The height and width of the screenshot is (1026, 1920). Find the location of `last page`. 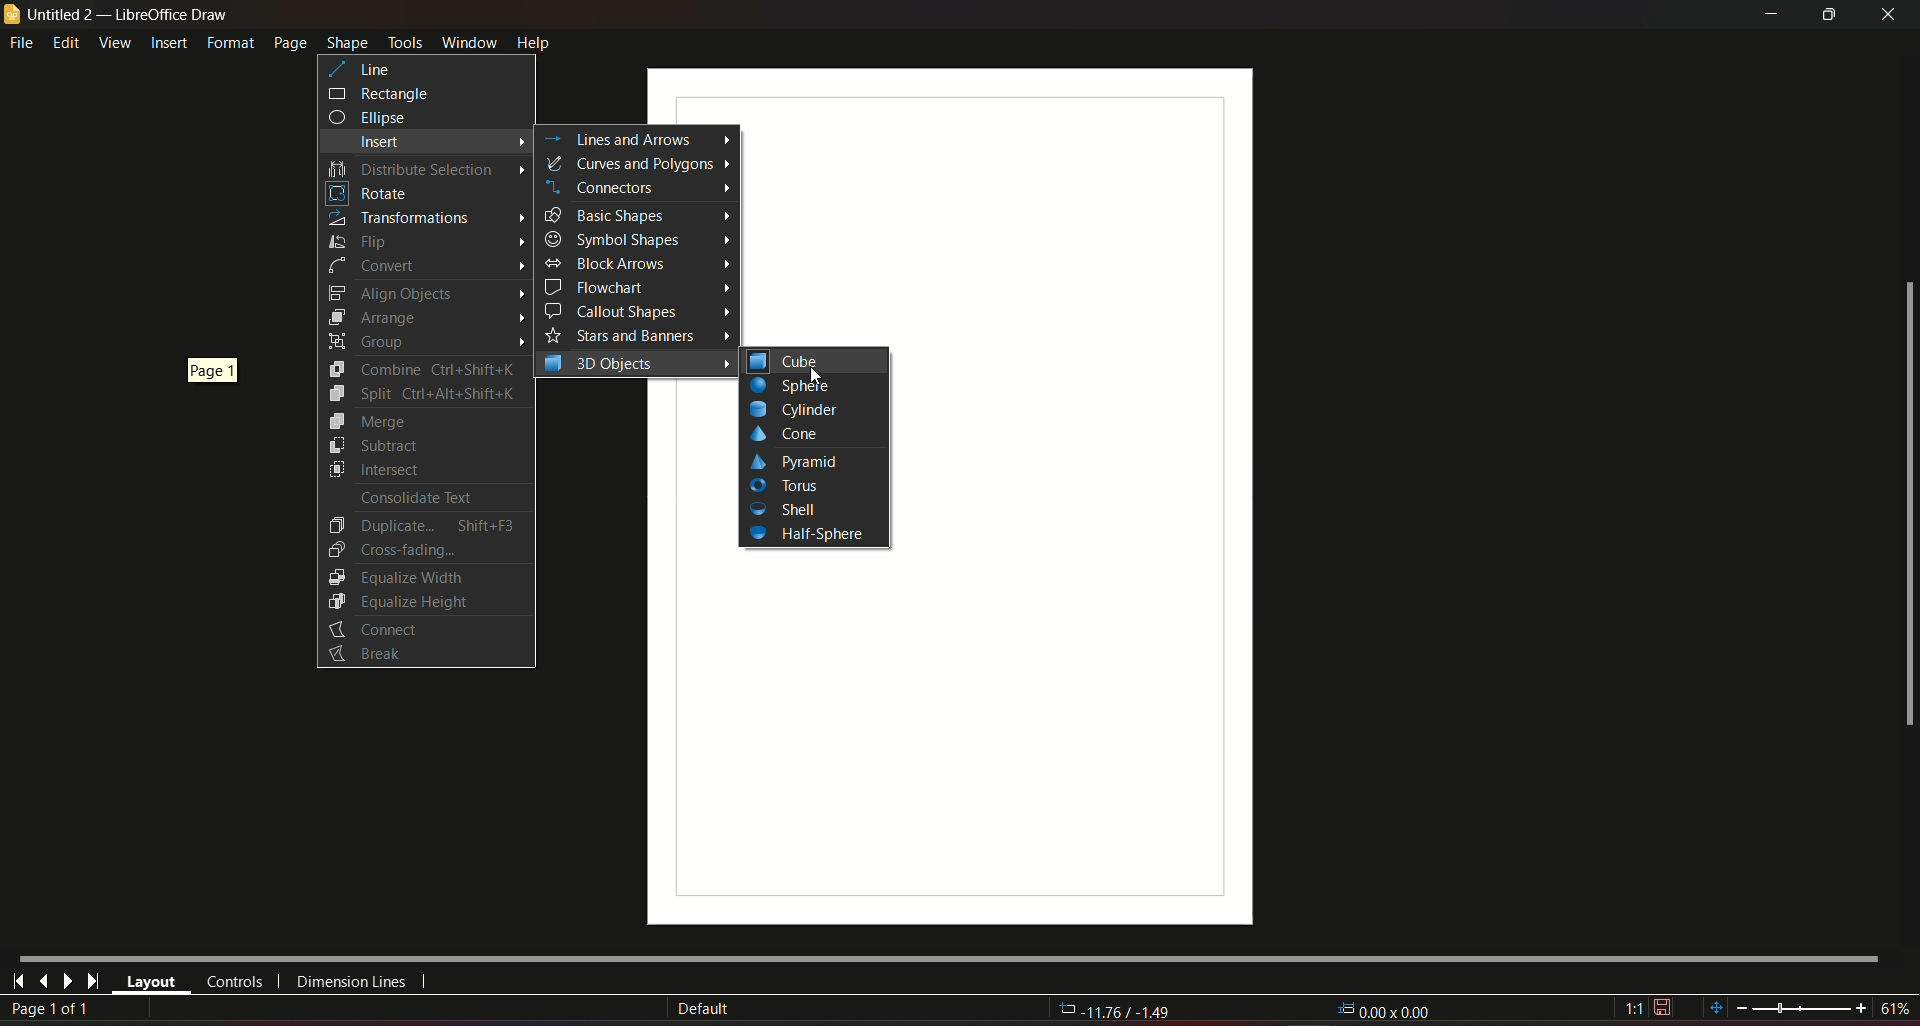

last page is located at coordinates (92, 982).